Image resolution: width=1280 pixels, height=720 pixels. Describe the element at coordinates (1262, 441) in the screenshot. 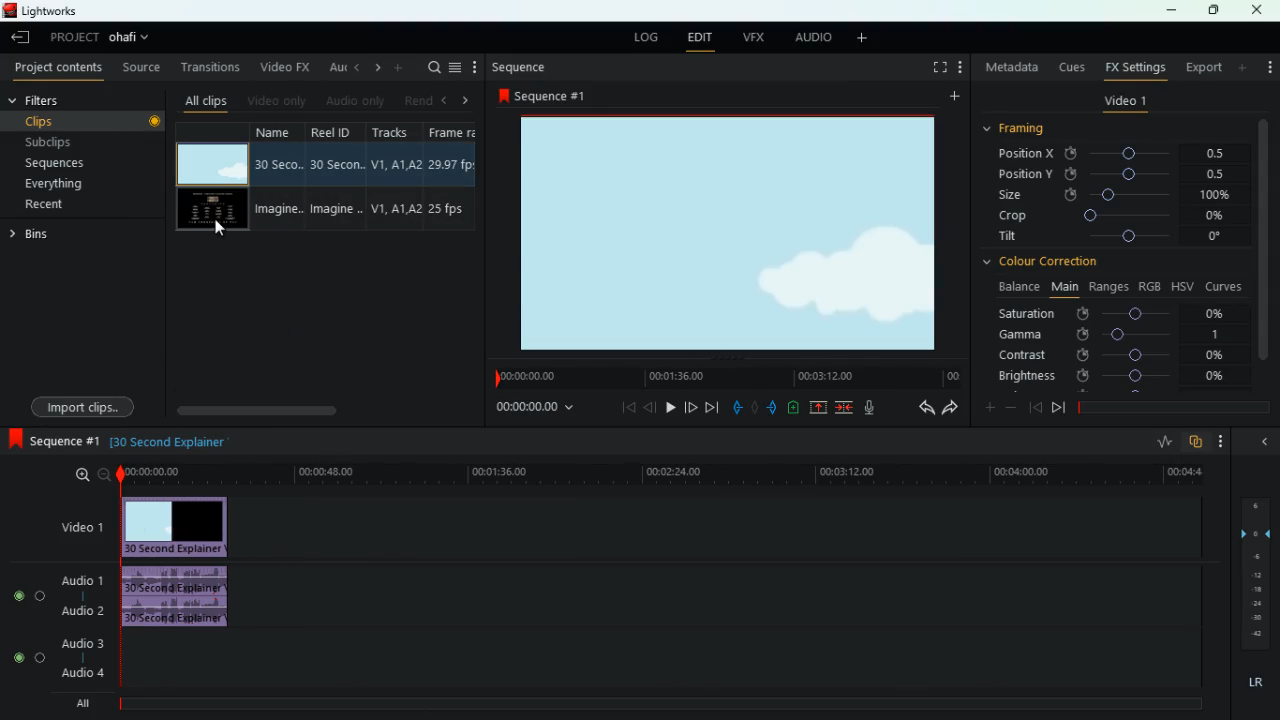

I see `back` at that location.